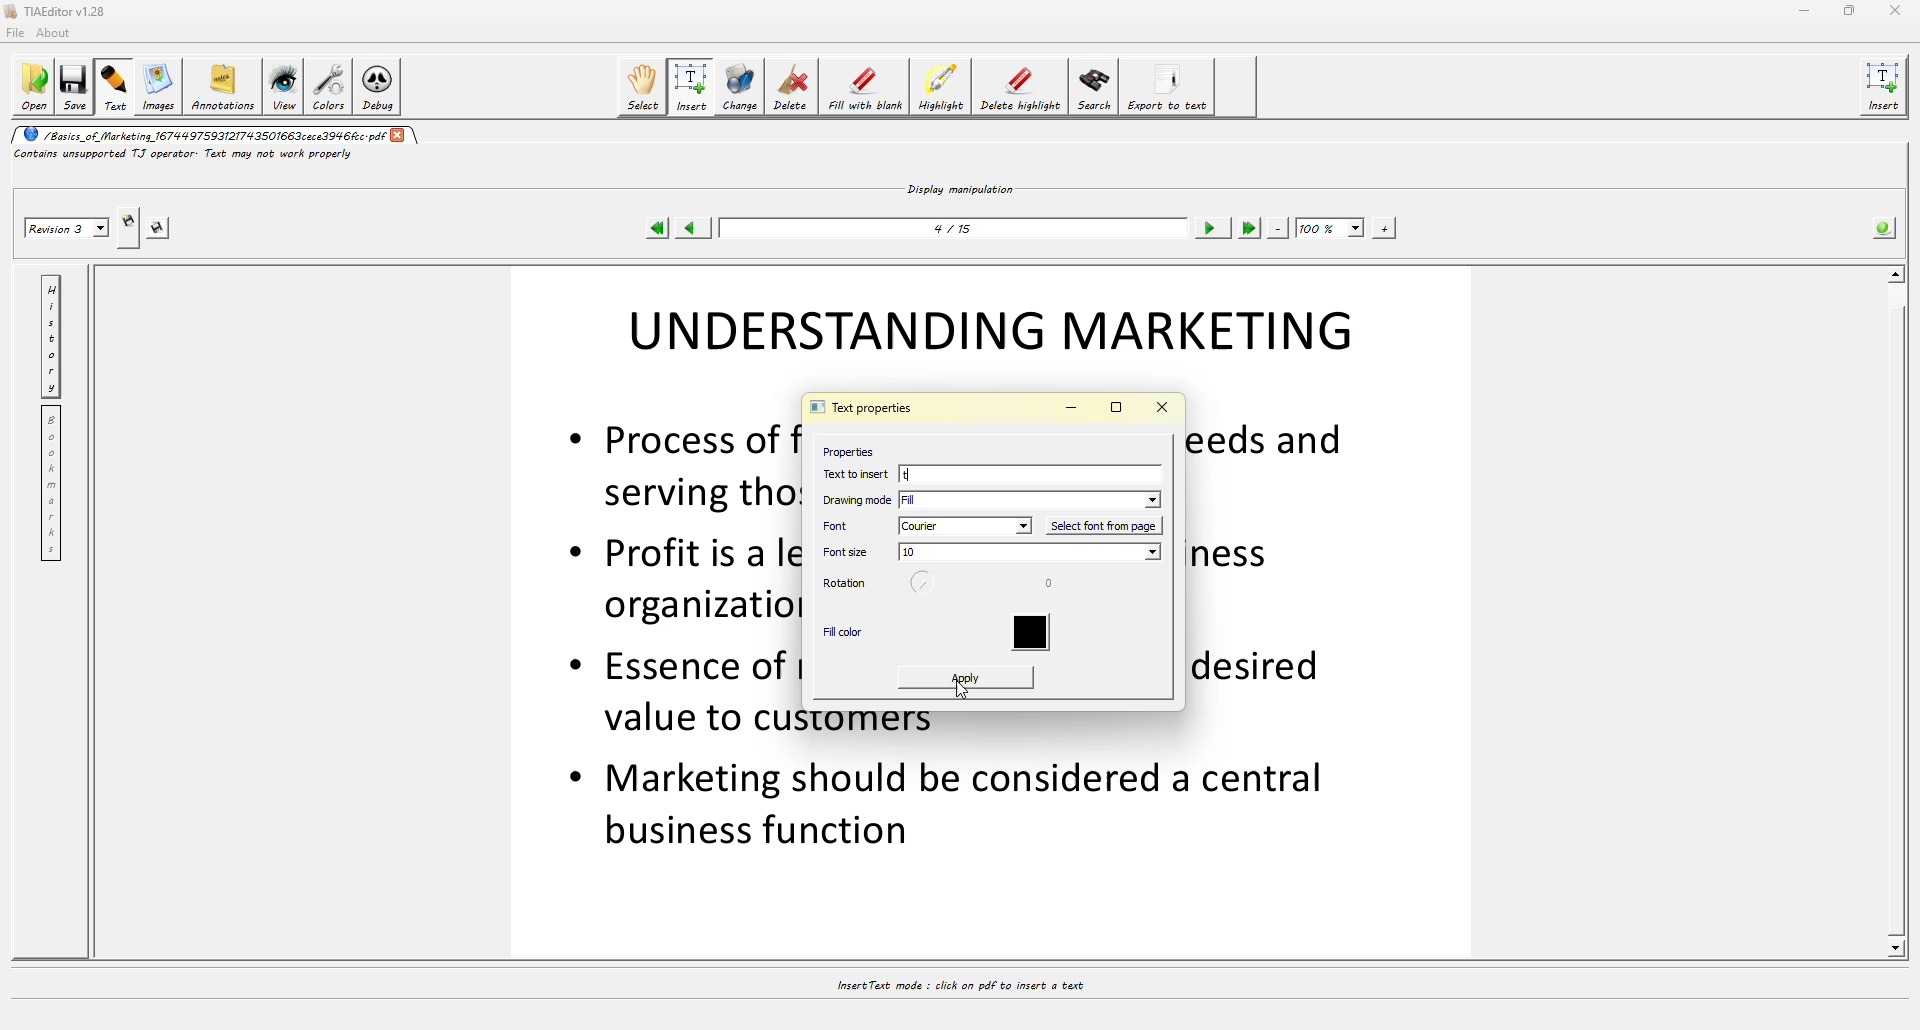 The height and width of the screenshot is (1030, 1920). What do you see at coordinates (644, 85) in the screenshot?
I see `select` at bounding box center [644, 85].